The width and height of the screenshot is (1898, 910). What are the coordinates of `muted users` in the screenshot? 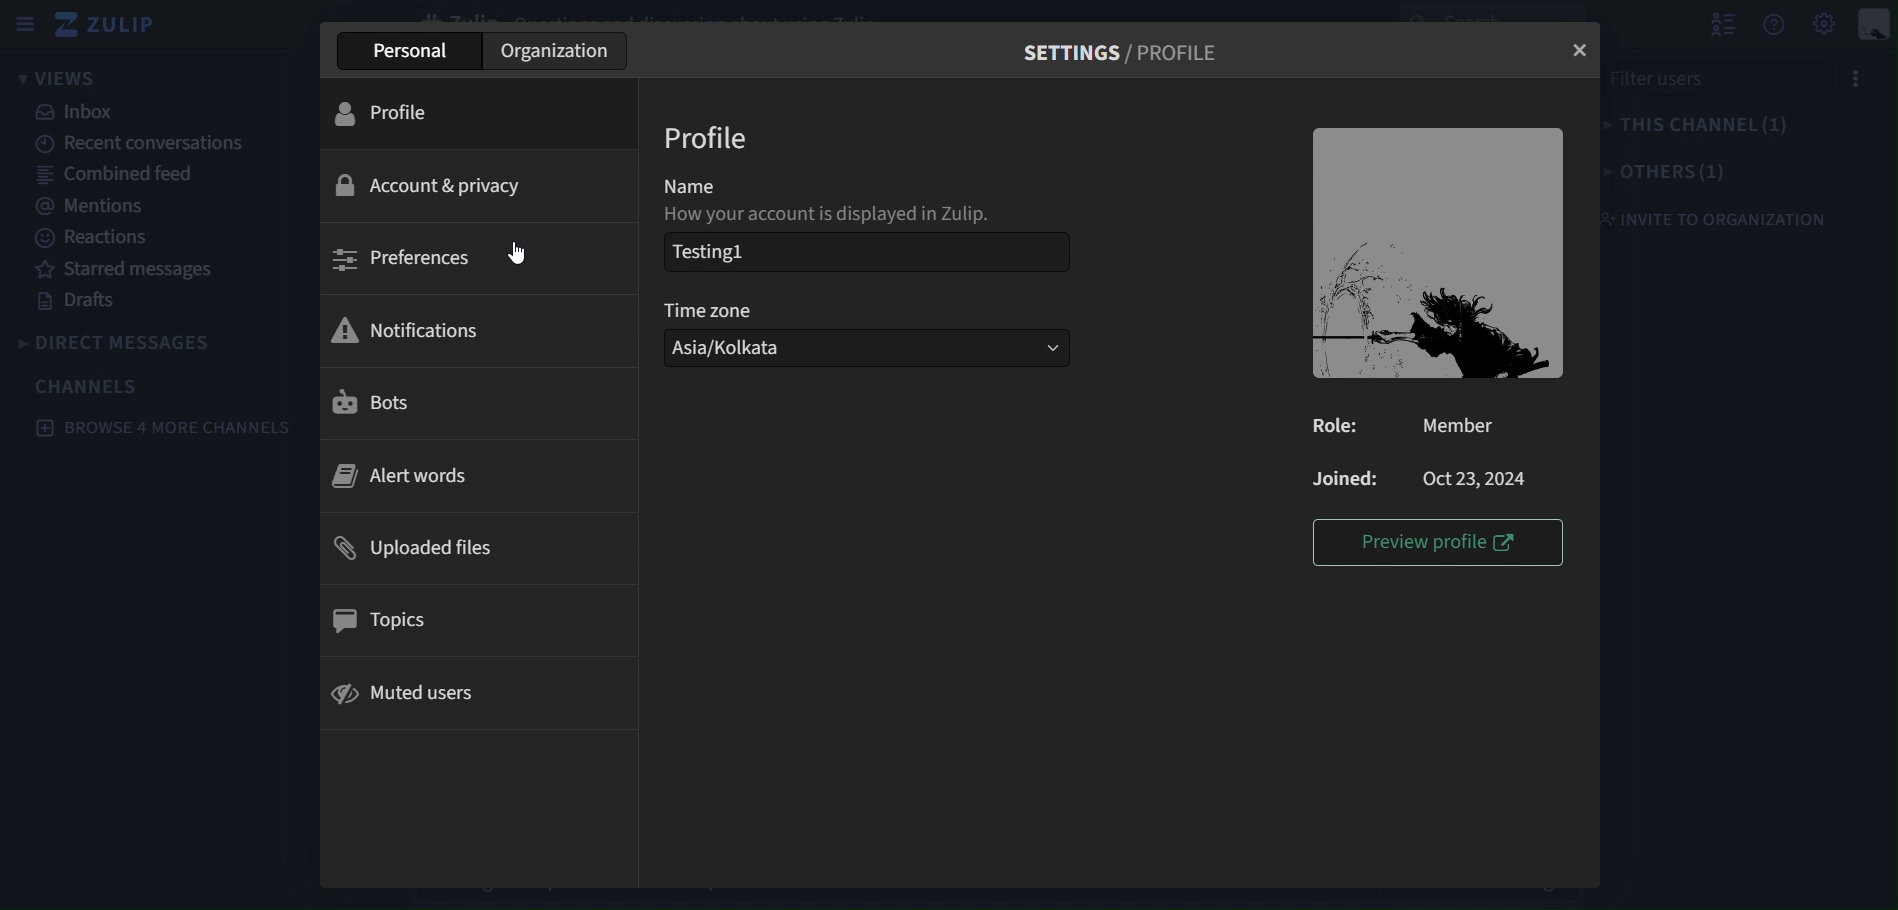 It's located at (472, 693).